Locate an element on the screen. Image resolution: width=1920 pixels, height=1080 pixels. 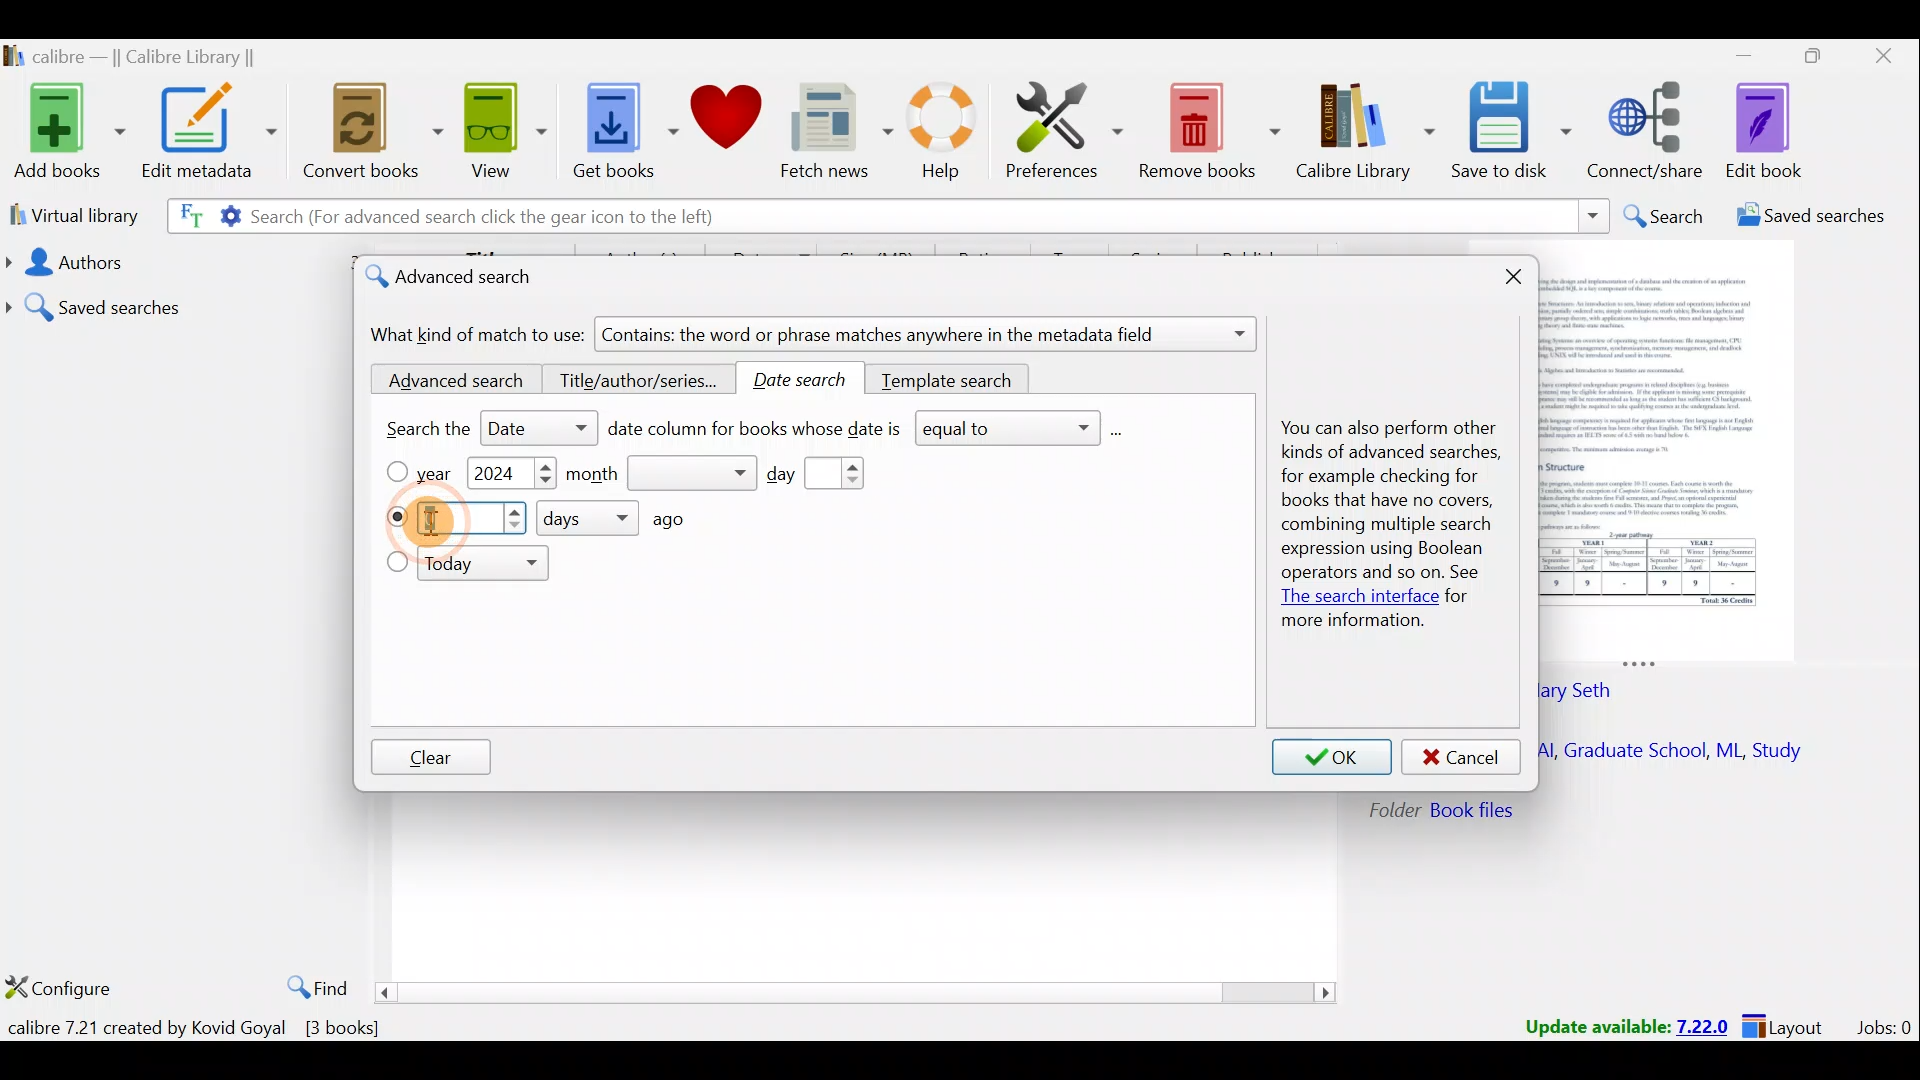
Edit metadata is located at coordinates (214, 135).